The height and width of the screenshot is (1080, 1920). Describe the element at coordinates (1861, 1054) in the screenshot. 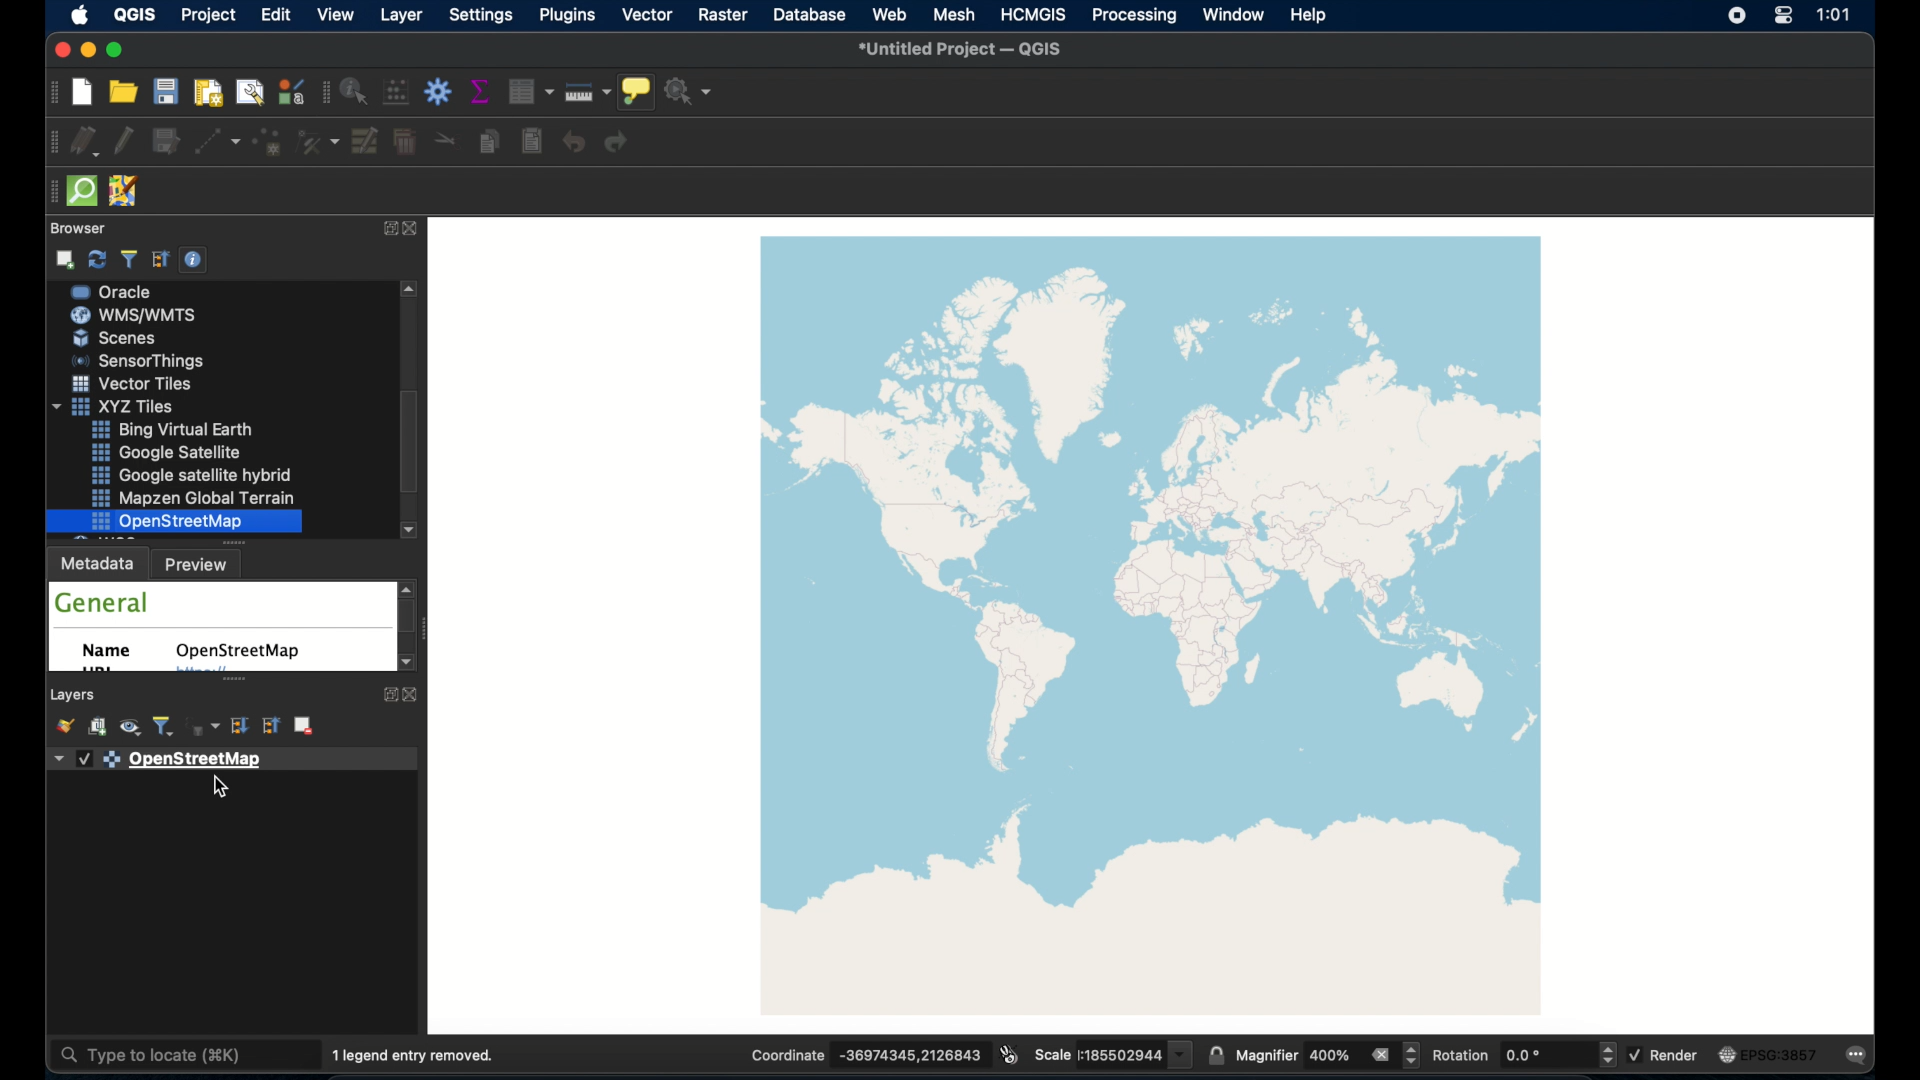

I see `messages` at that location.